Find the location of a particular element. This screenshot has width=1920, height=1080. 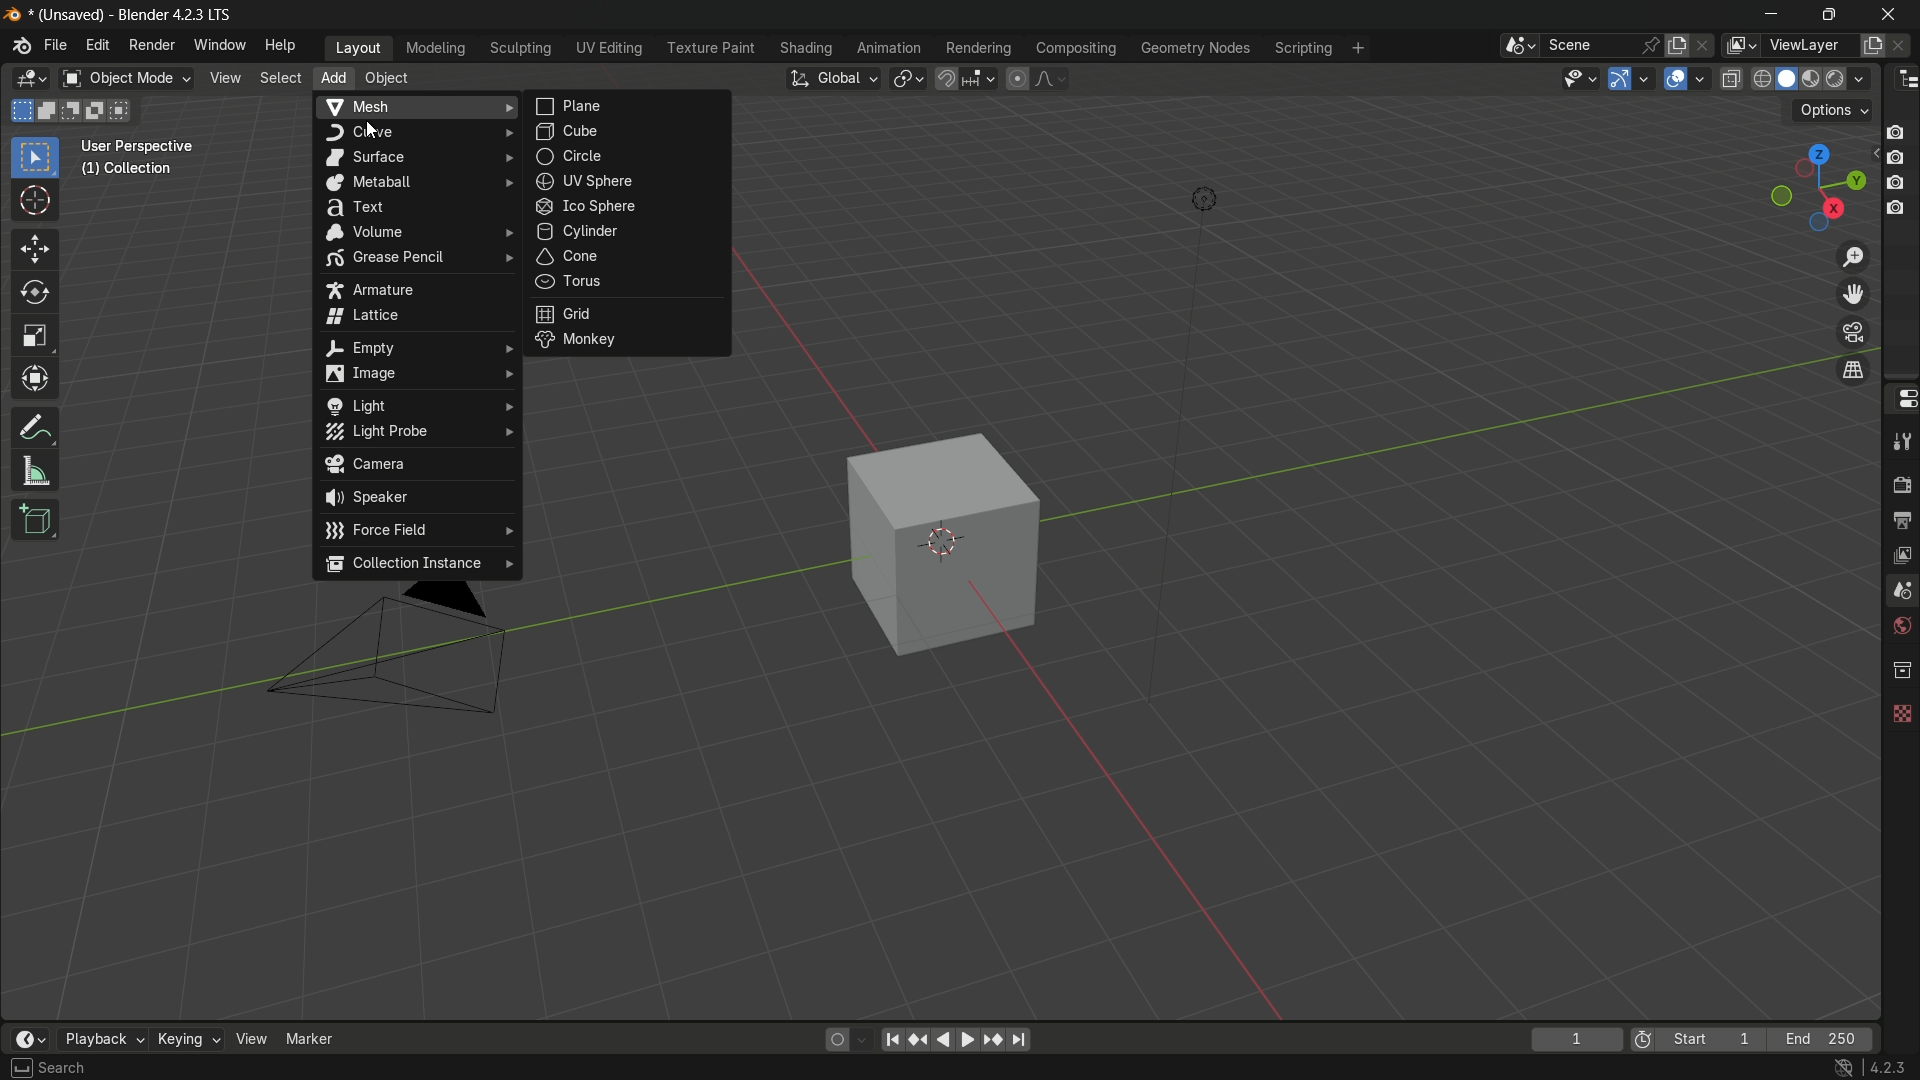

light is located at coordinates (416, 404).